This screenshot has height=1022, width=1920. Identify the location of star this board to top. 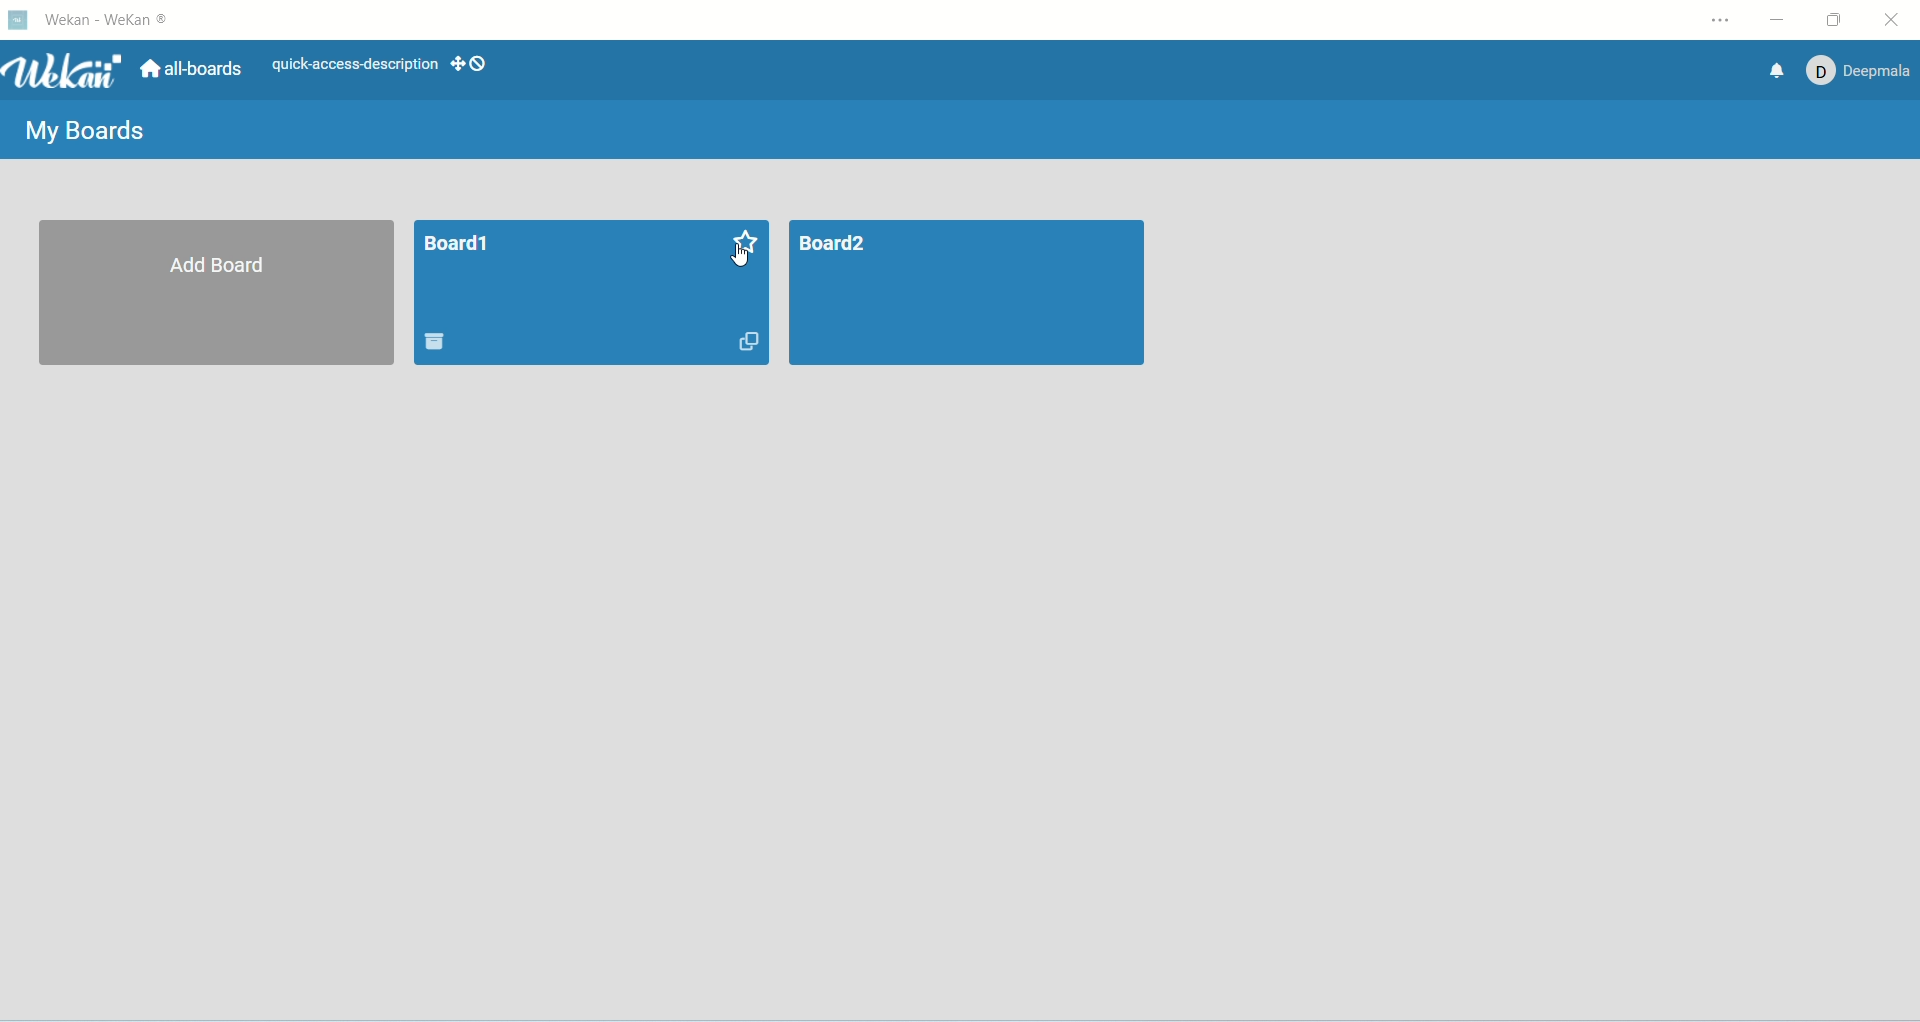
(745, 241).